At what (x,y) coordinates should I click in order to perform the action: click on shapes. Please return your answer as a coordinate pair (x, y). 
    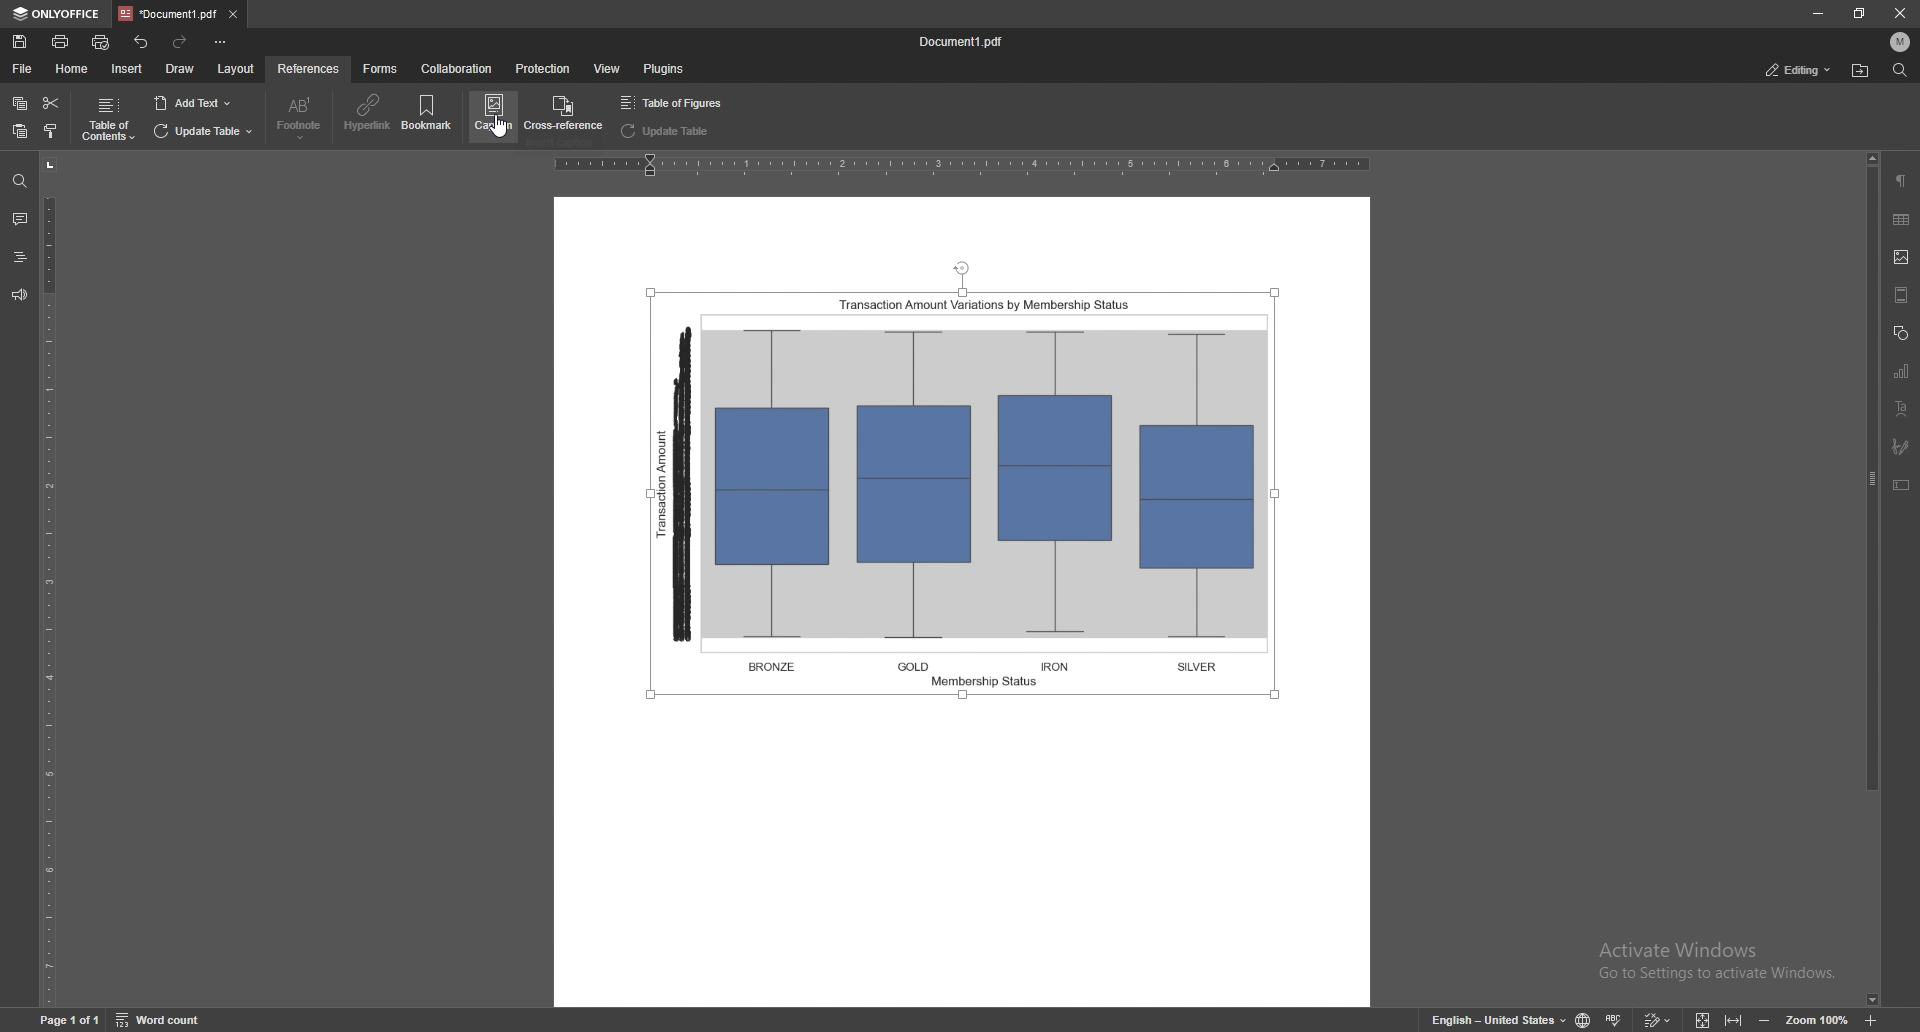
    Looking at the image, I should click on (1900, 332).